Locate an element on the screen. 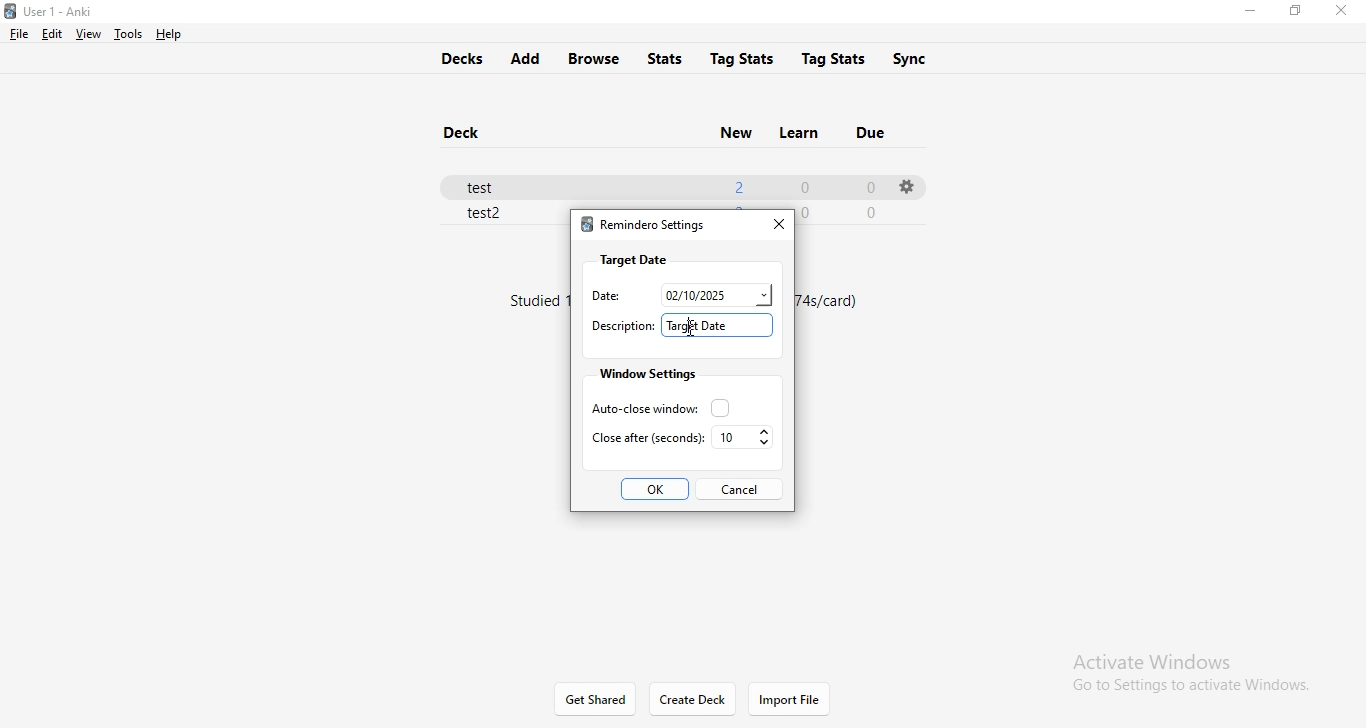  text is located at coordinates (829, 298).